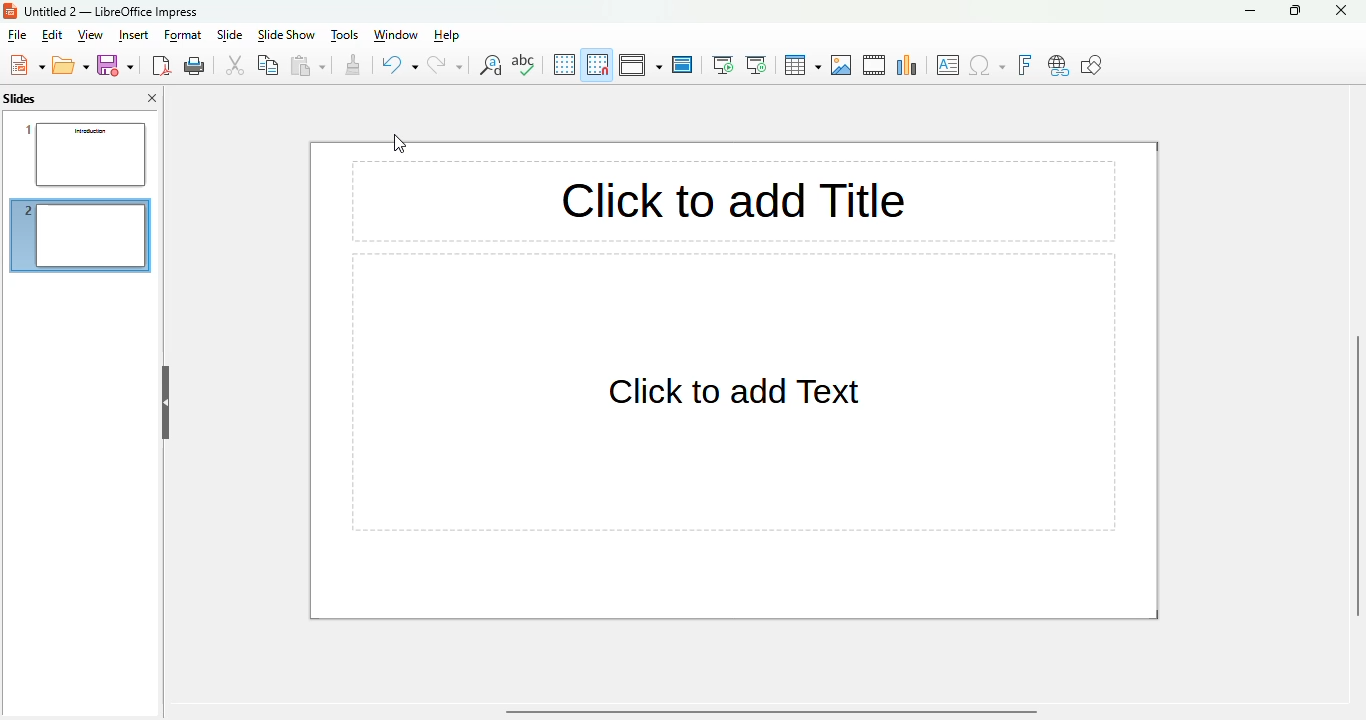 The width and height of the screenshot is (1366, 720). What do you see at coordinates (987, 65) in the screenshot?
I see `insert special characters` at bounding box center [987, 65].